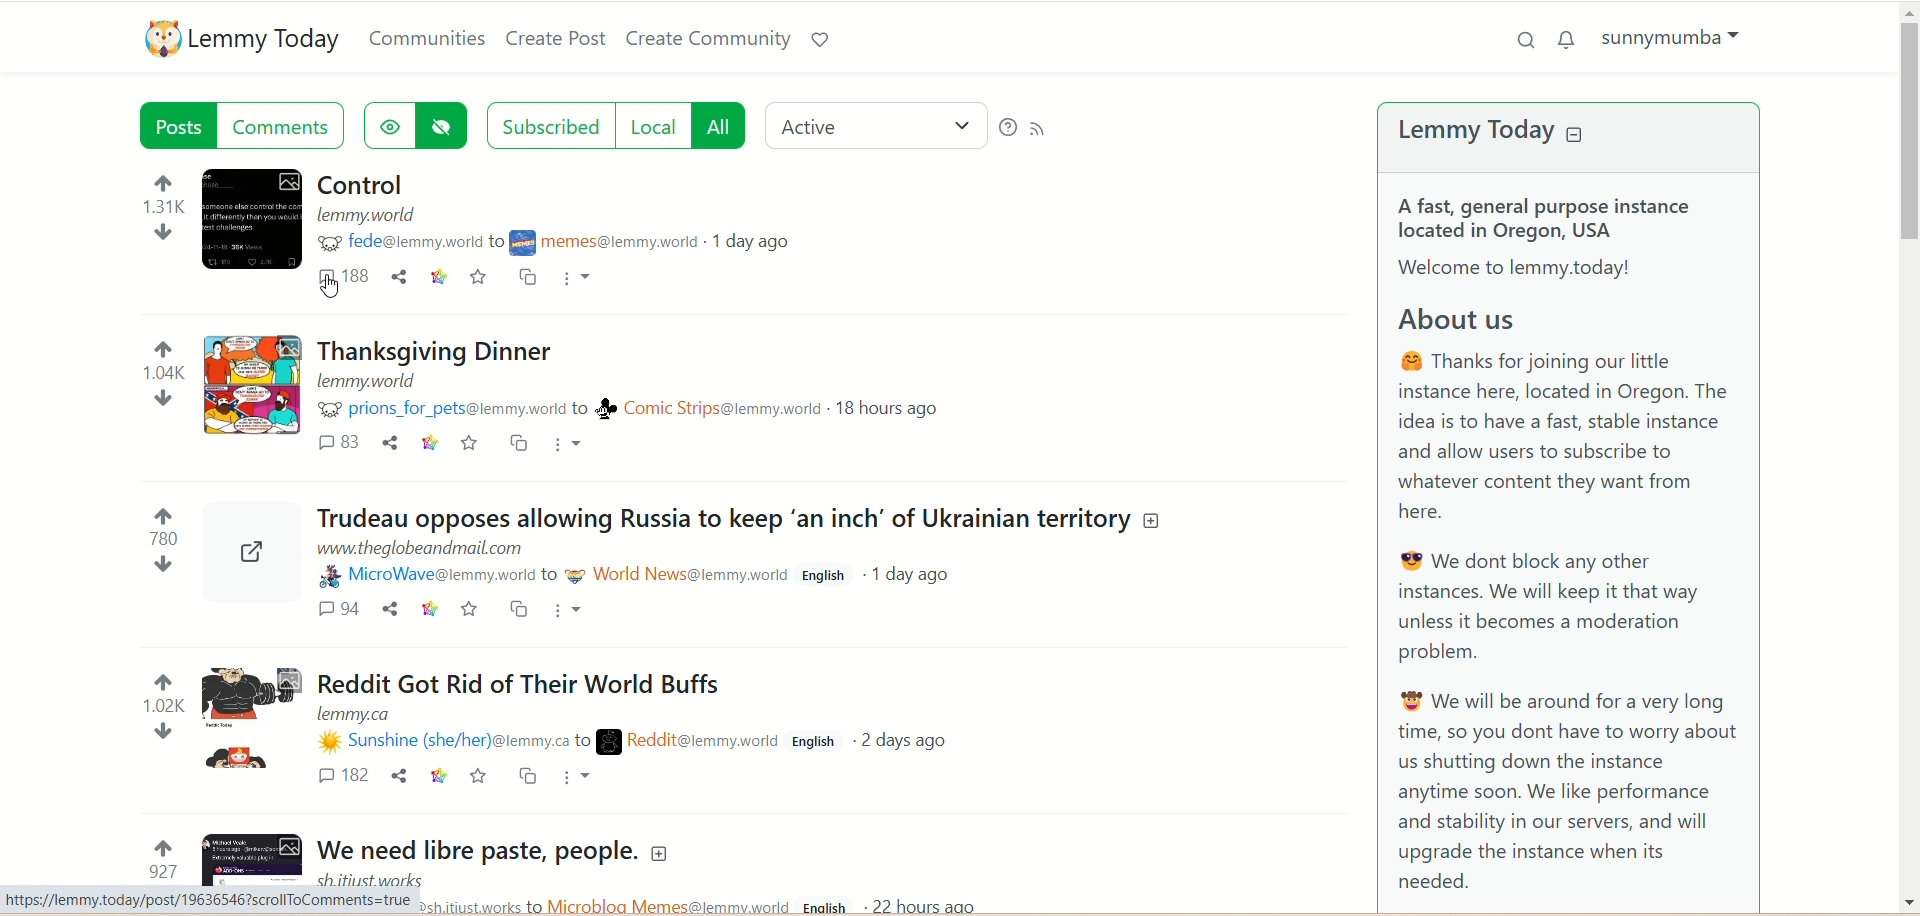 This screenshot has height=916, width=1920. What do you see at coordinates (706, 406) in the screenshot?
I see `community` at bounding box center [706, 406].